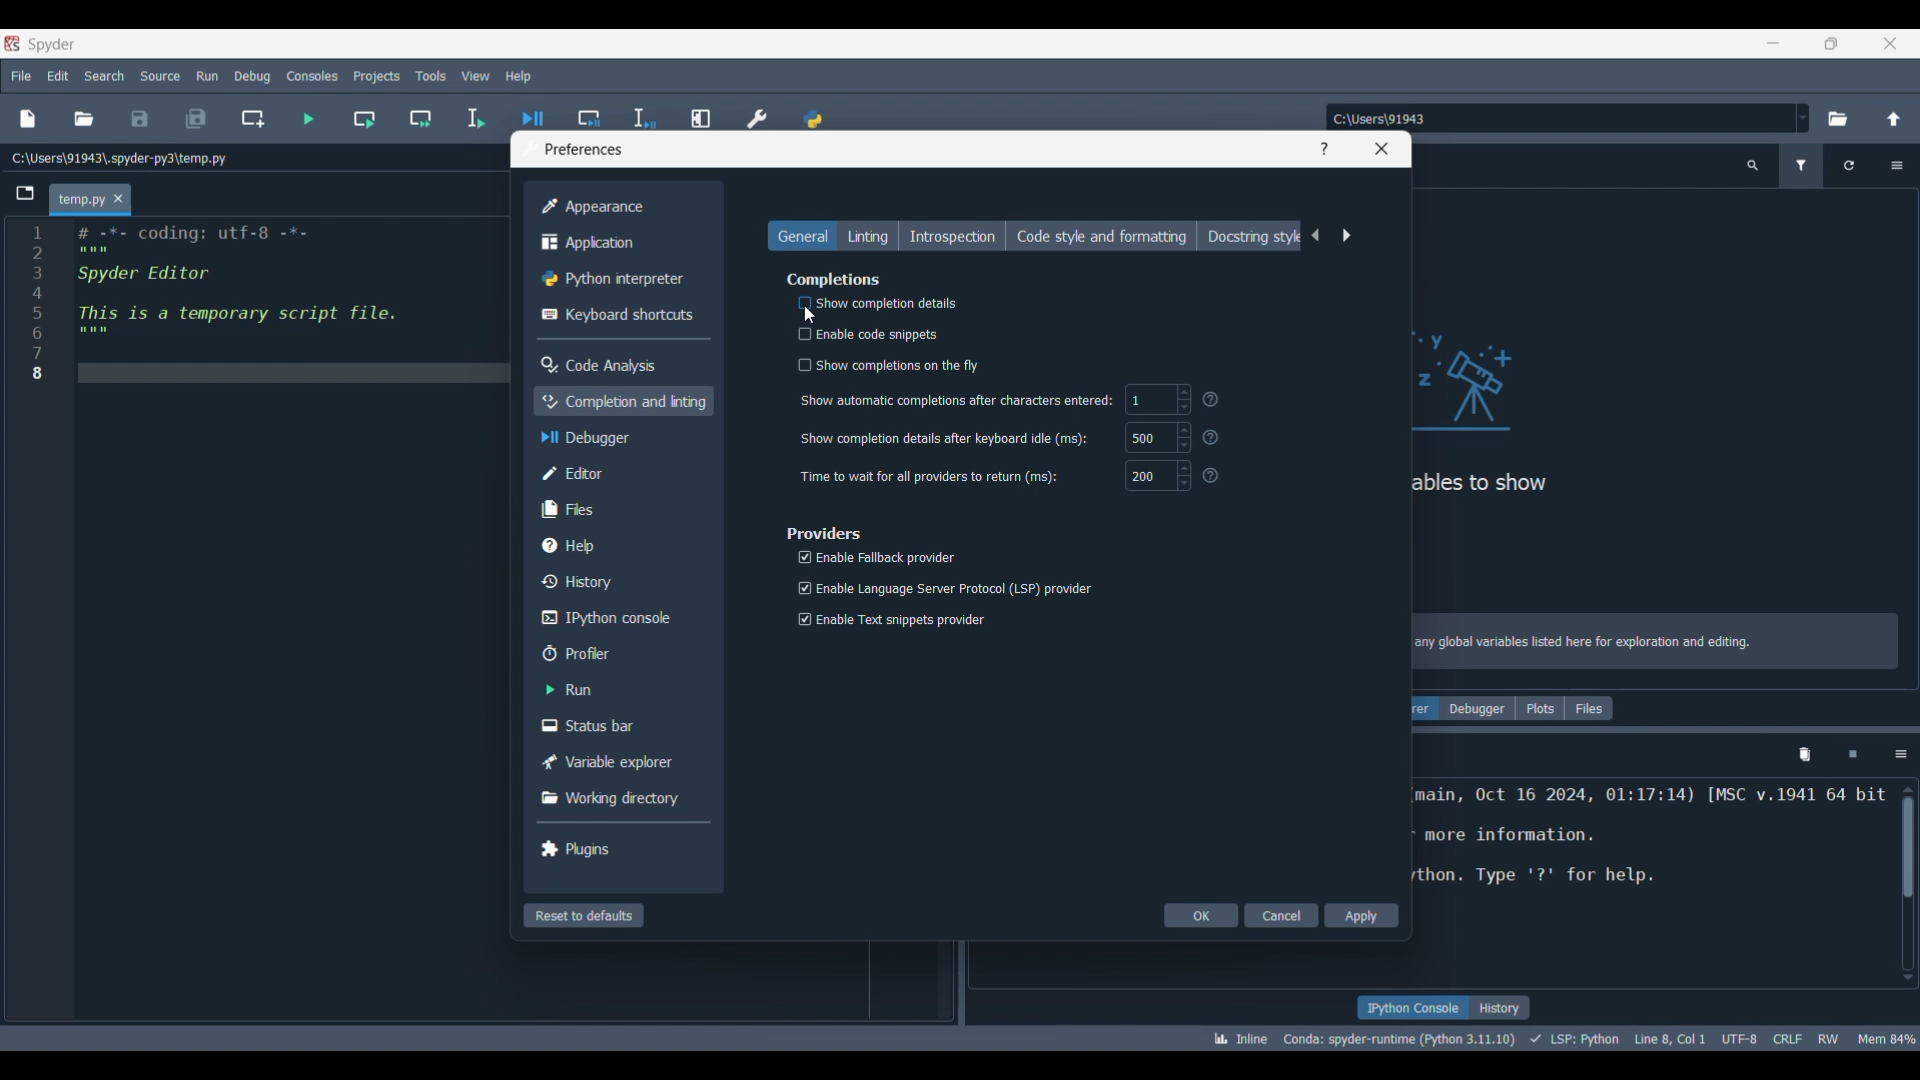  I want to click on 500, so click(1157, 437).